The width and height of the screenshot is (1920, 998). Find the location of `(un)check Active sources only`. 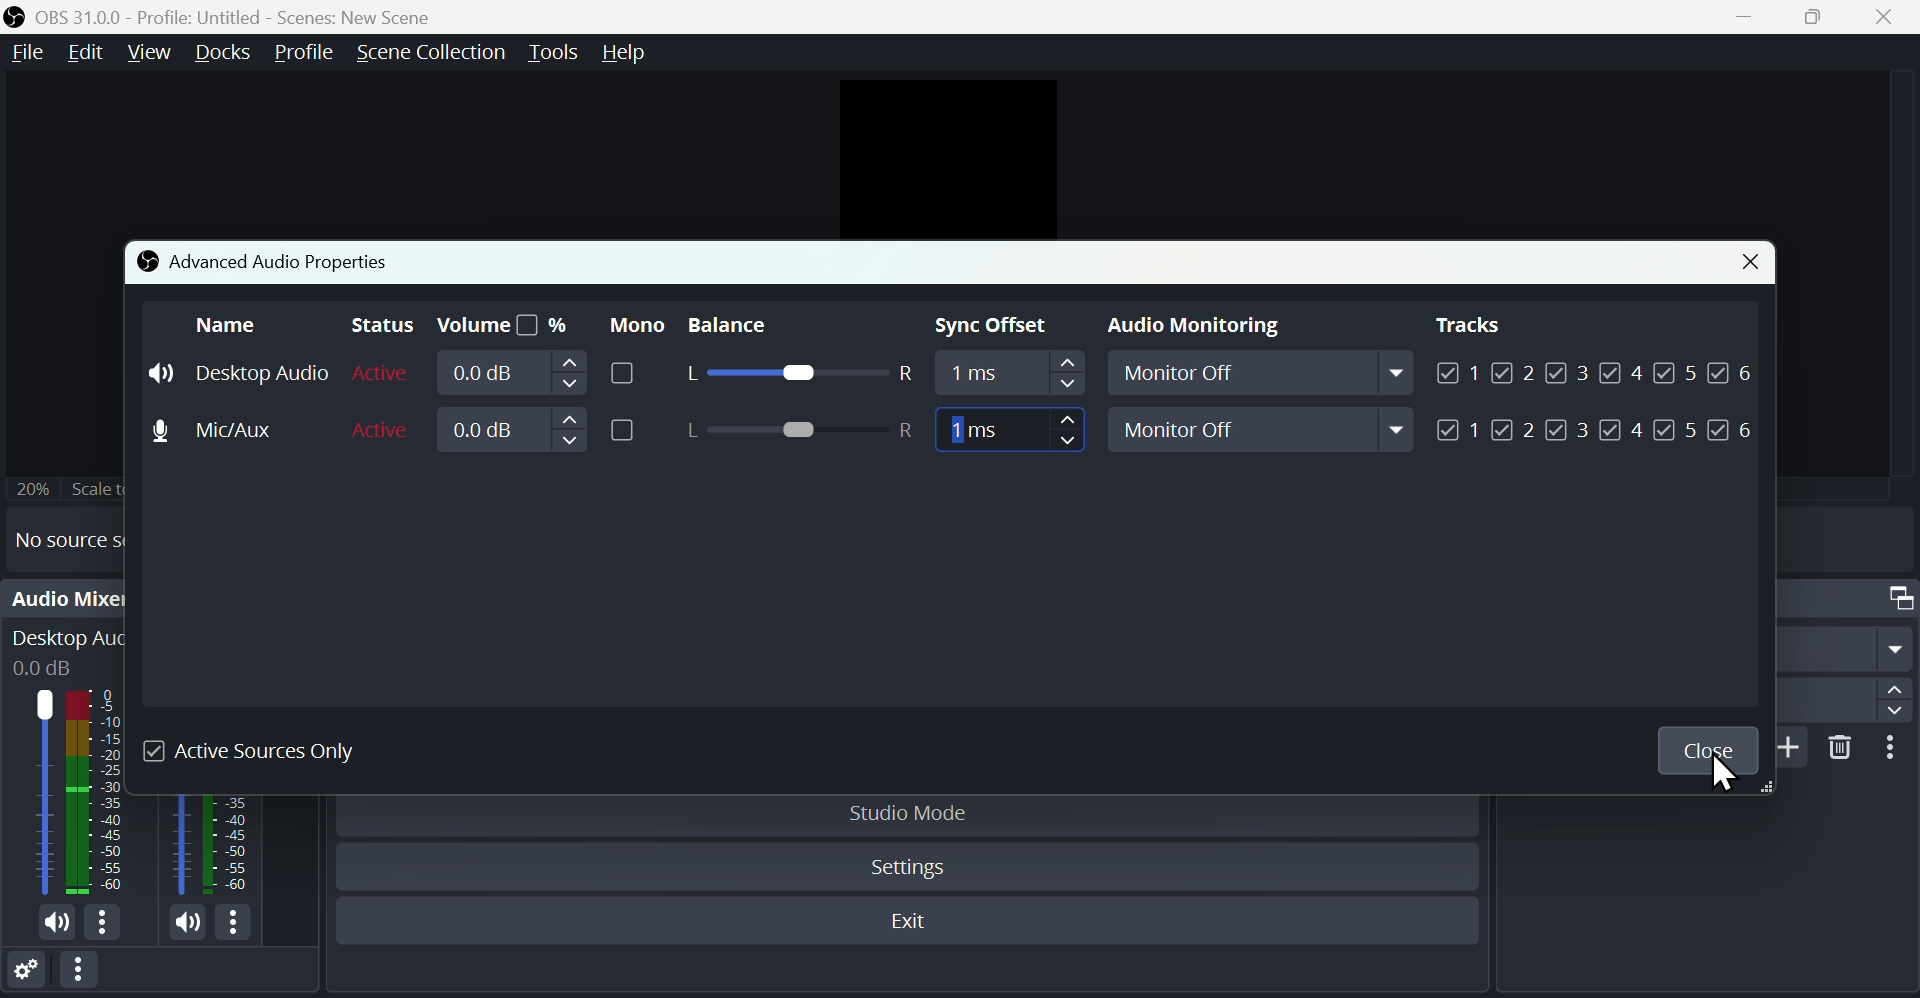

(un)check Active sources only is located at coordinates (265, 751).